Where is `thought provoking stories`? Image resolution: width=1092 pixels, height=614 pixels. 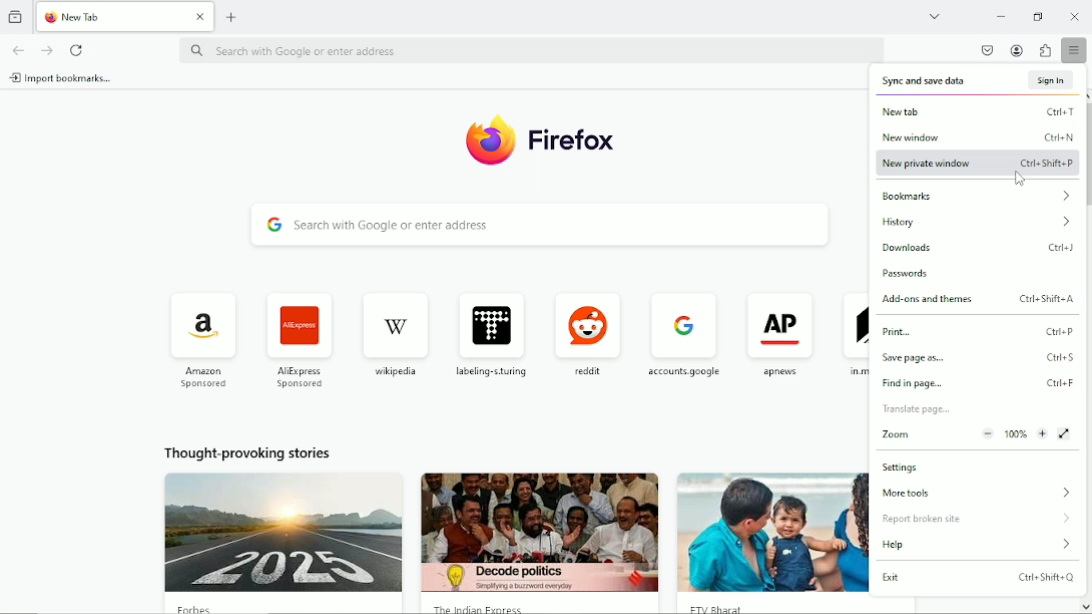
thought provoking stories is located at coordinates (247, 452).